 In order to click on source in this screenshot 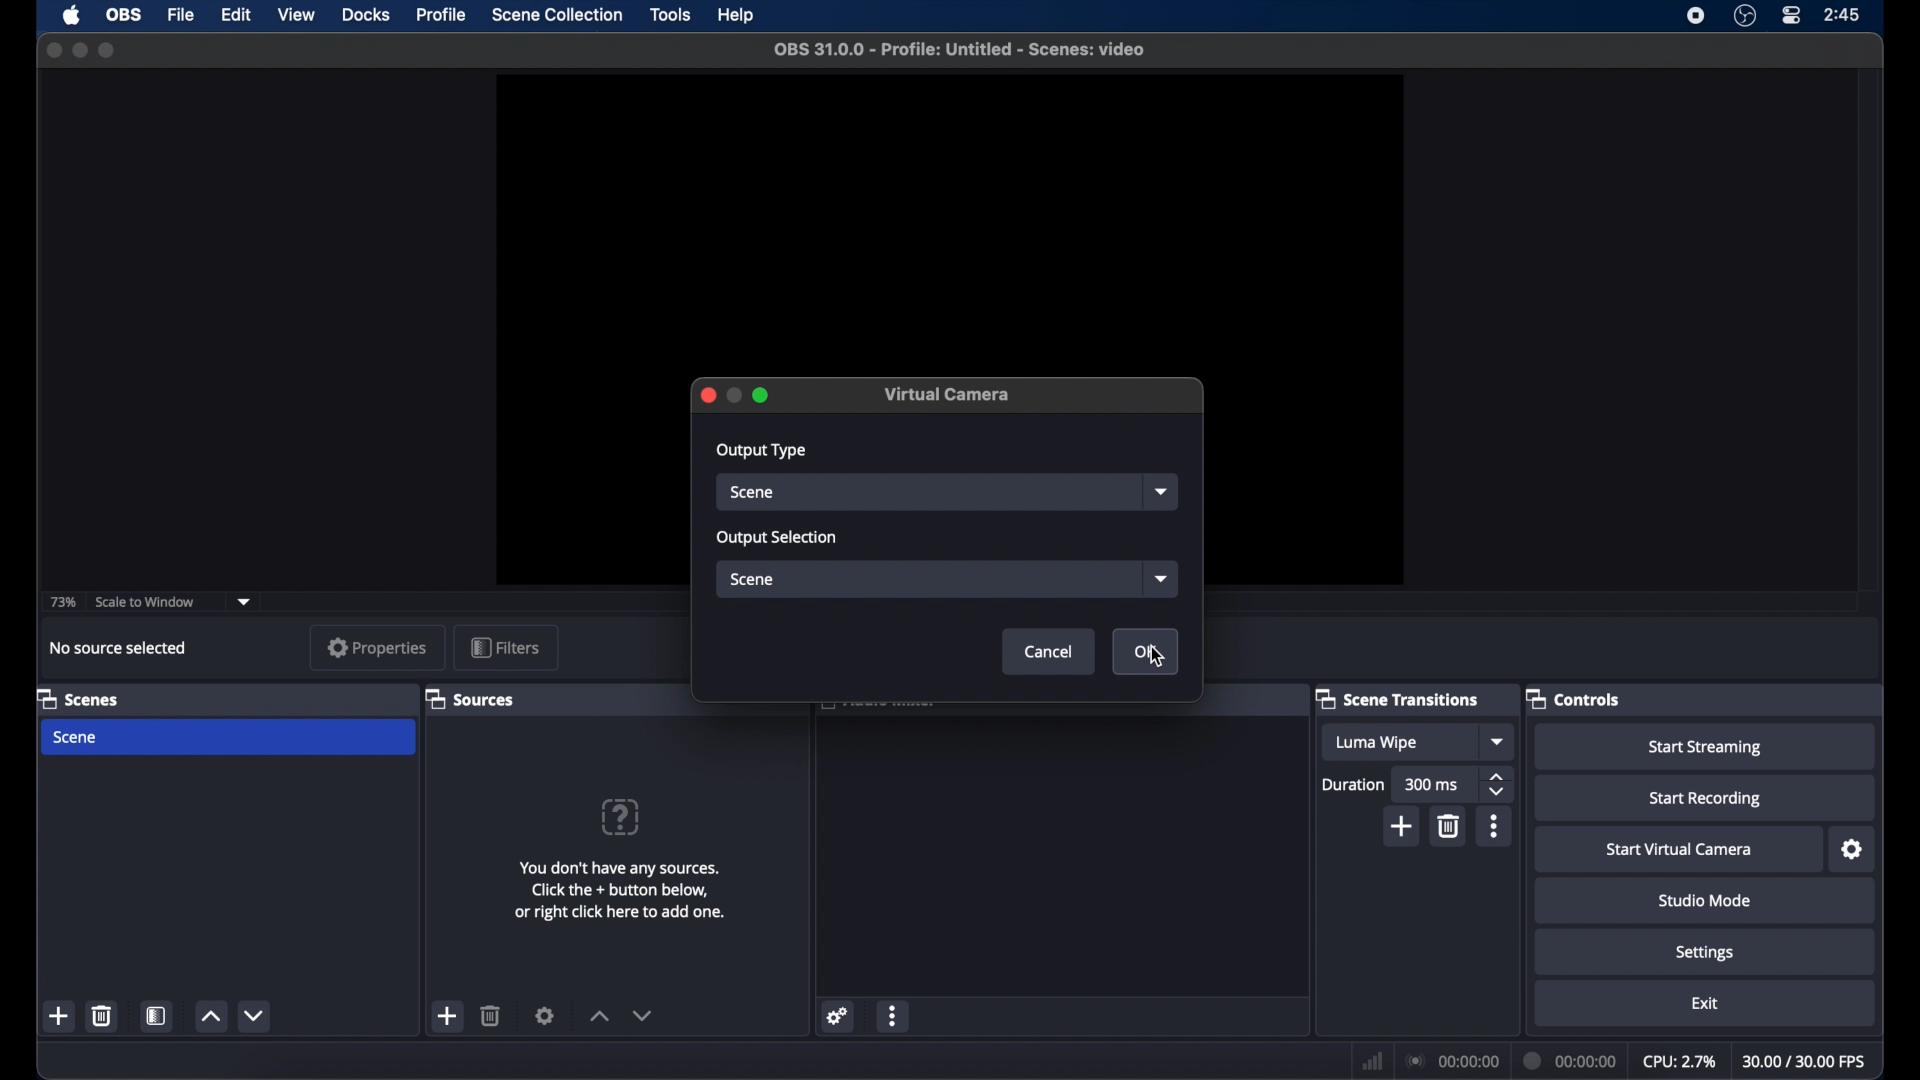, I will do `click(928, 492)`.